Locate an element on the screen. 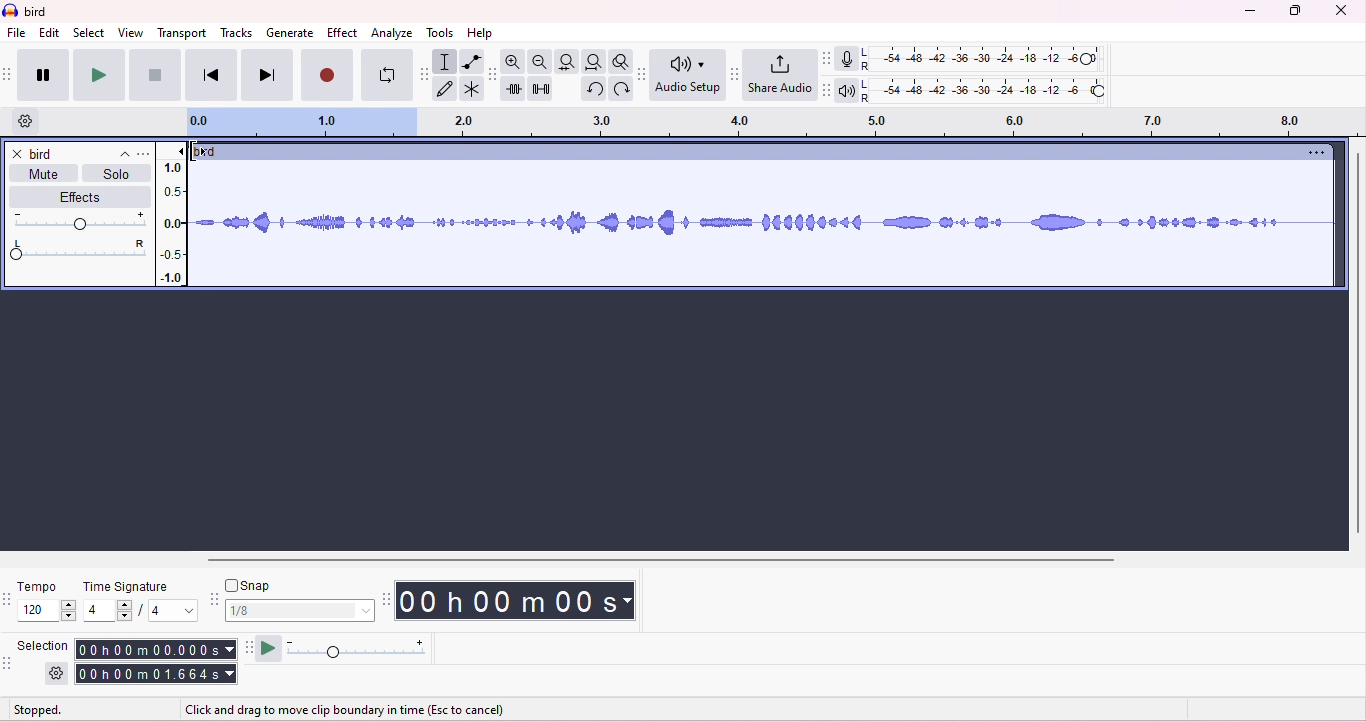 The image size is (1366, 722). selection is located at coordinates (445, 61).